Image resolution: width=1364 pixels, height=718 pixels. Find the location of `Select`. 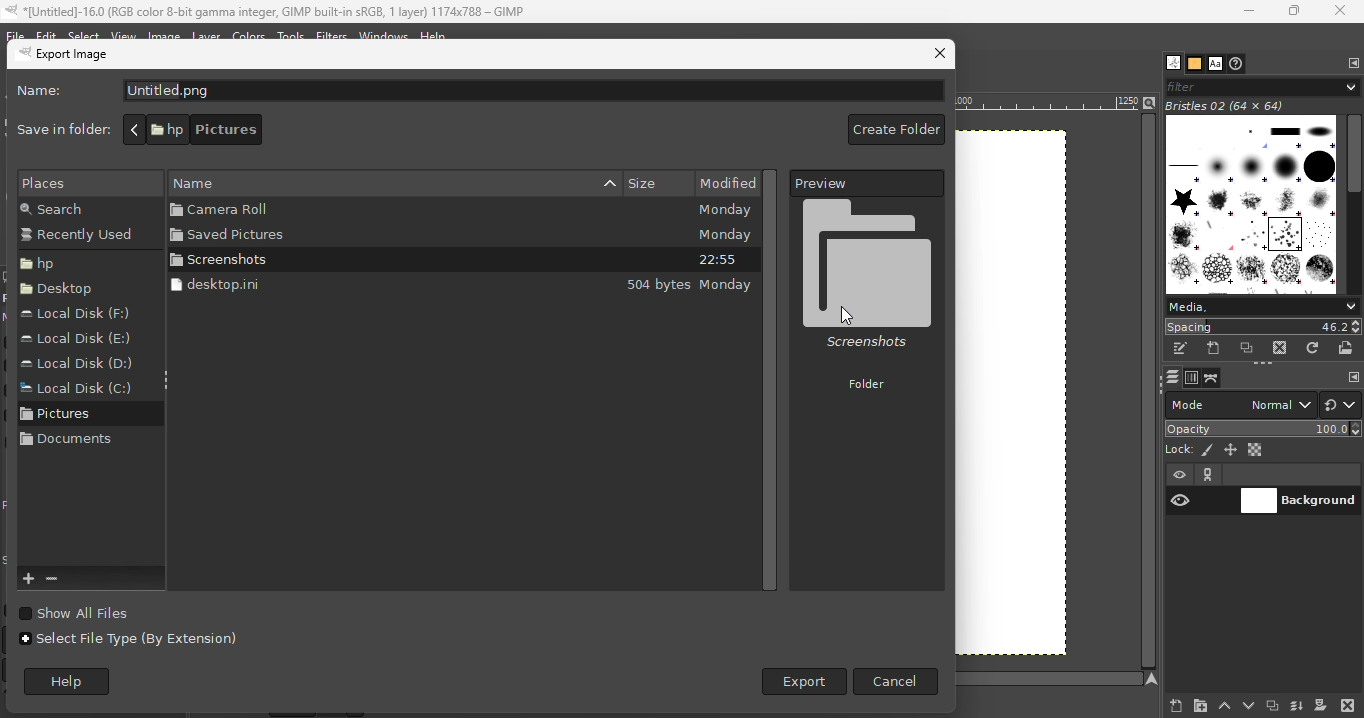

Select is located at coordinates (84, 36).